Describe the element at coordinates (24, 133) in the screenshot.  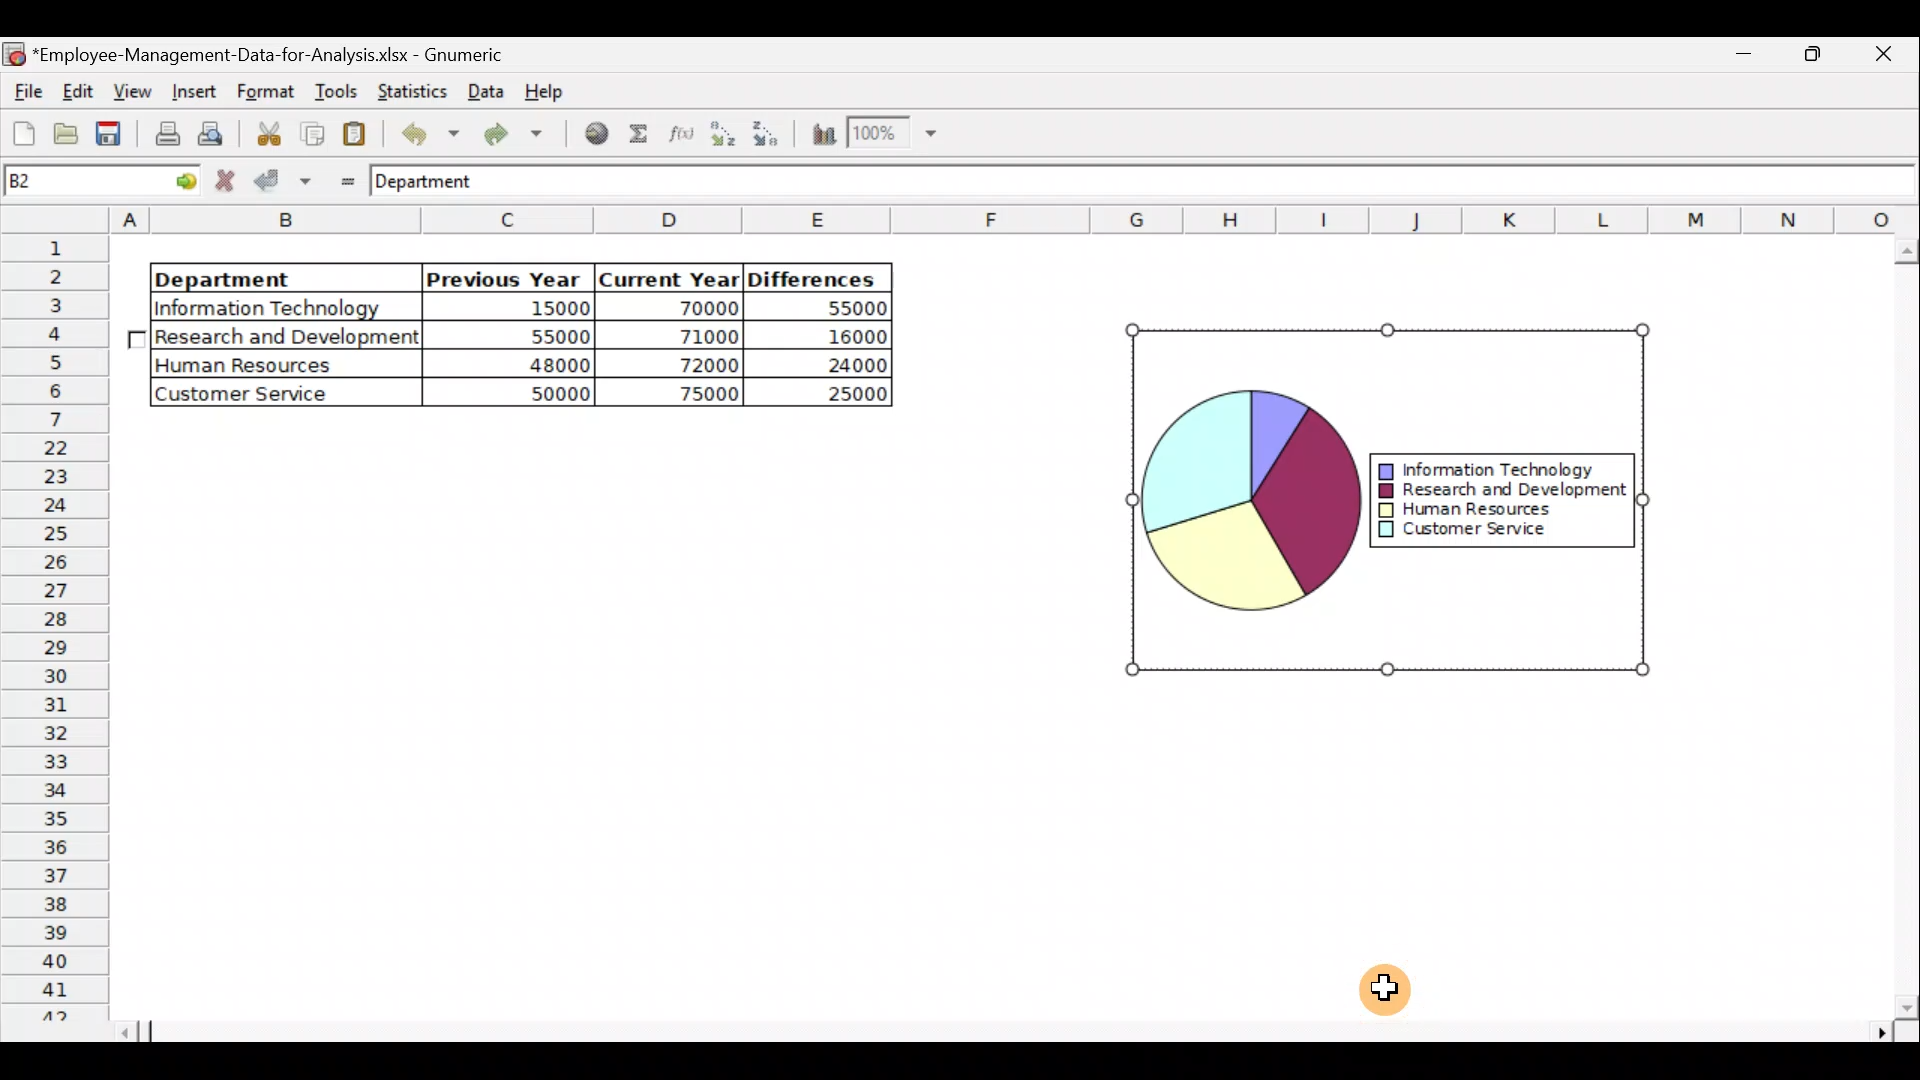
I see `Create a new workbook` at that location.